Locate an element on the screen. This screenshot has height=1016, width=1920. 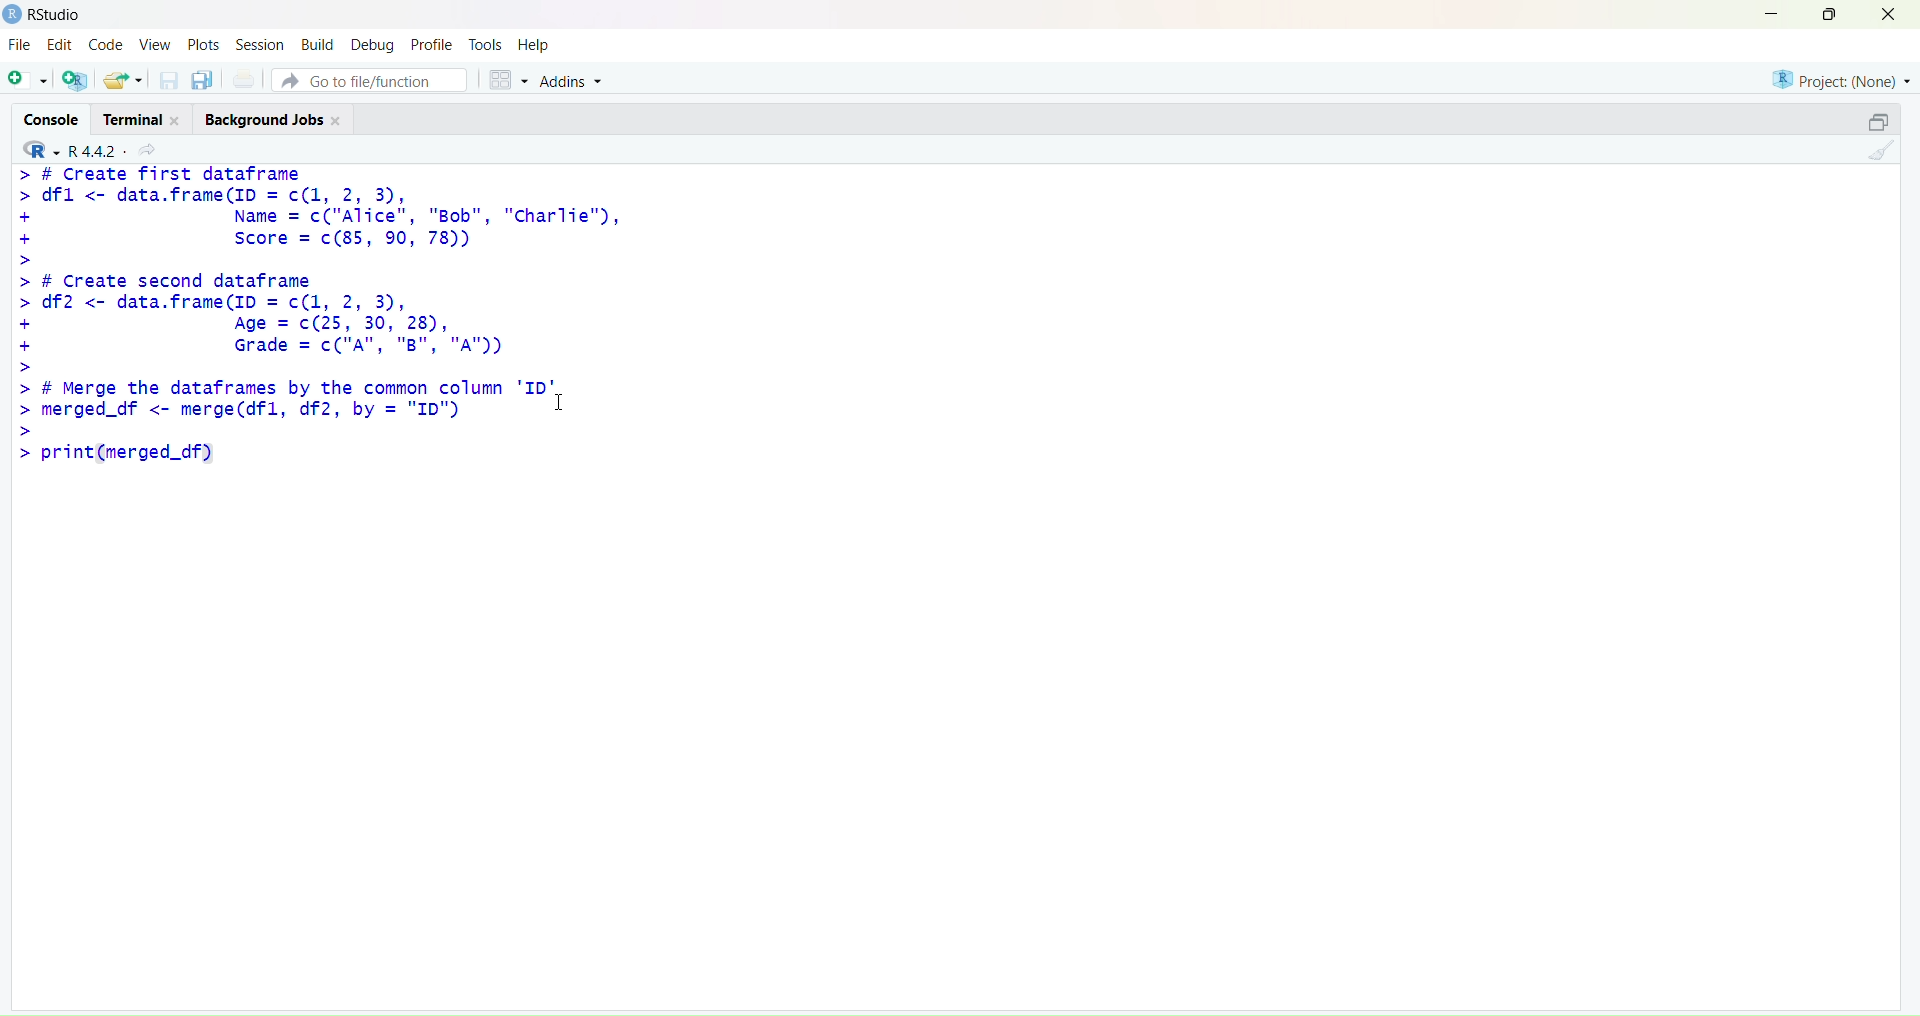
print is located at coordinates (243, 80).